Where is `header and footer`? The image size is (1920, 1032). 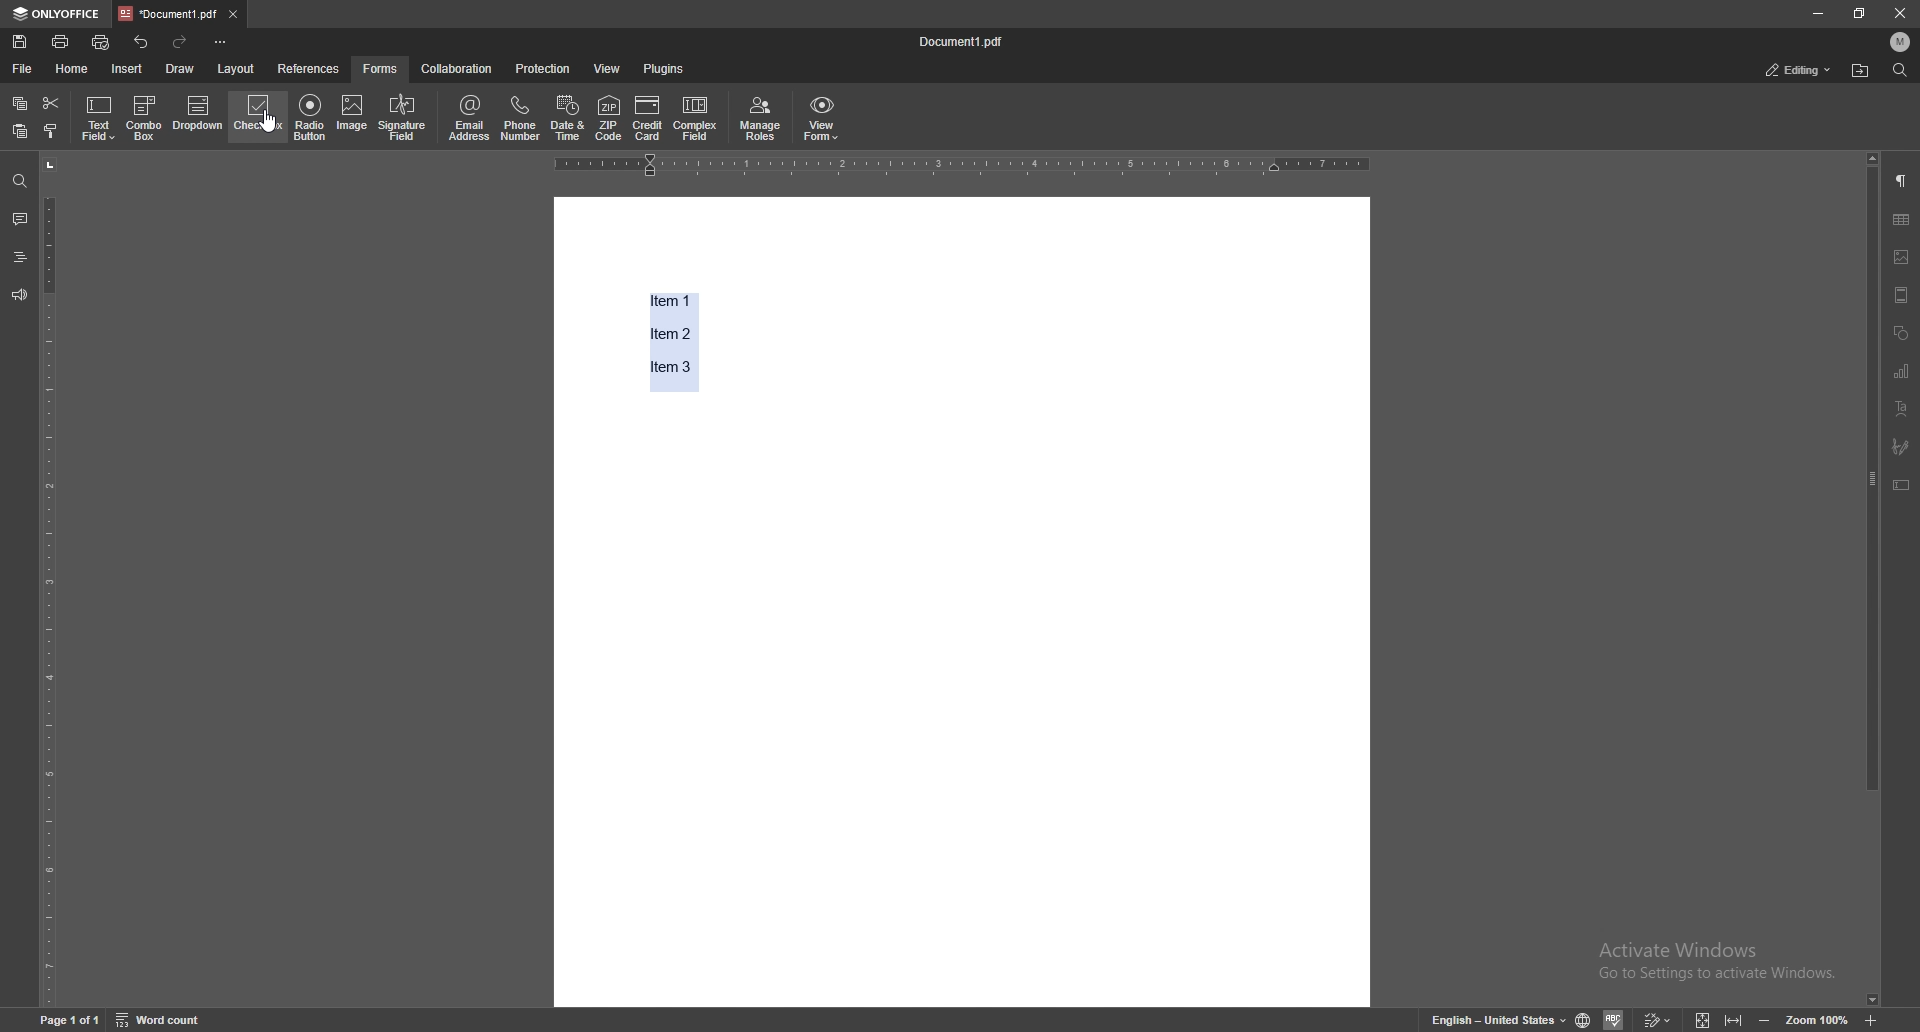
header and footer is located at coordinates (1902, 294).